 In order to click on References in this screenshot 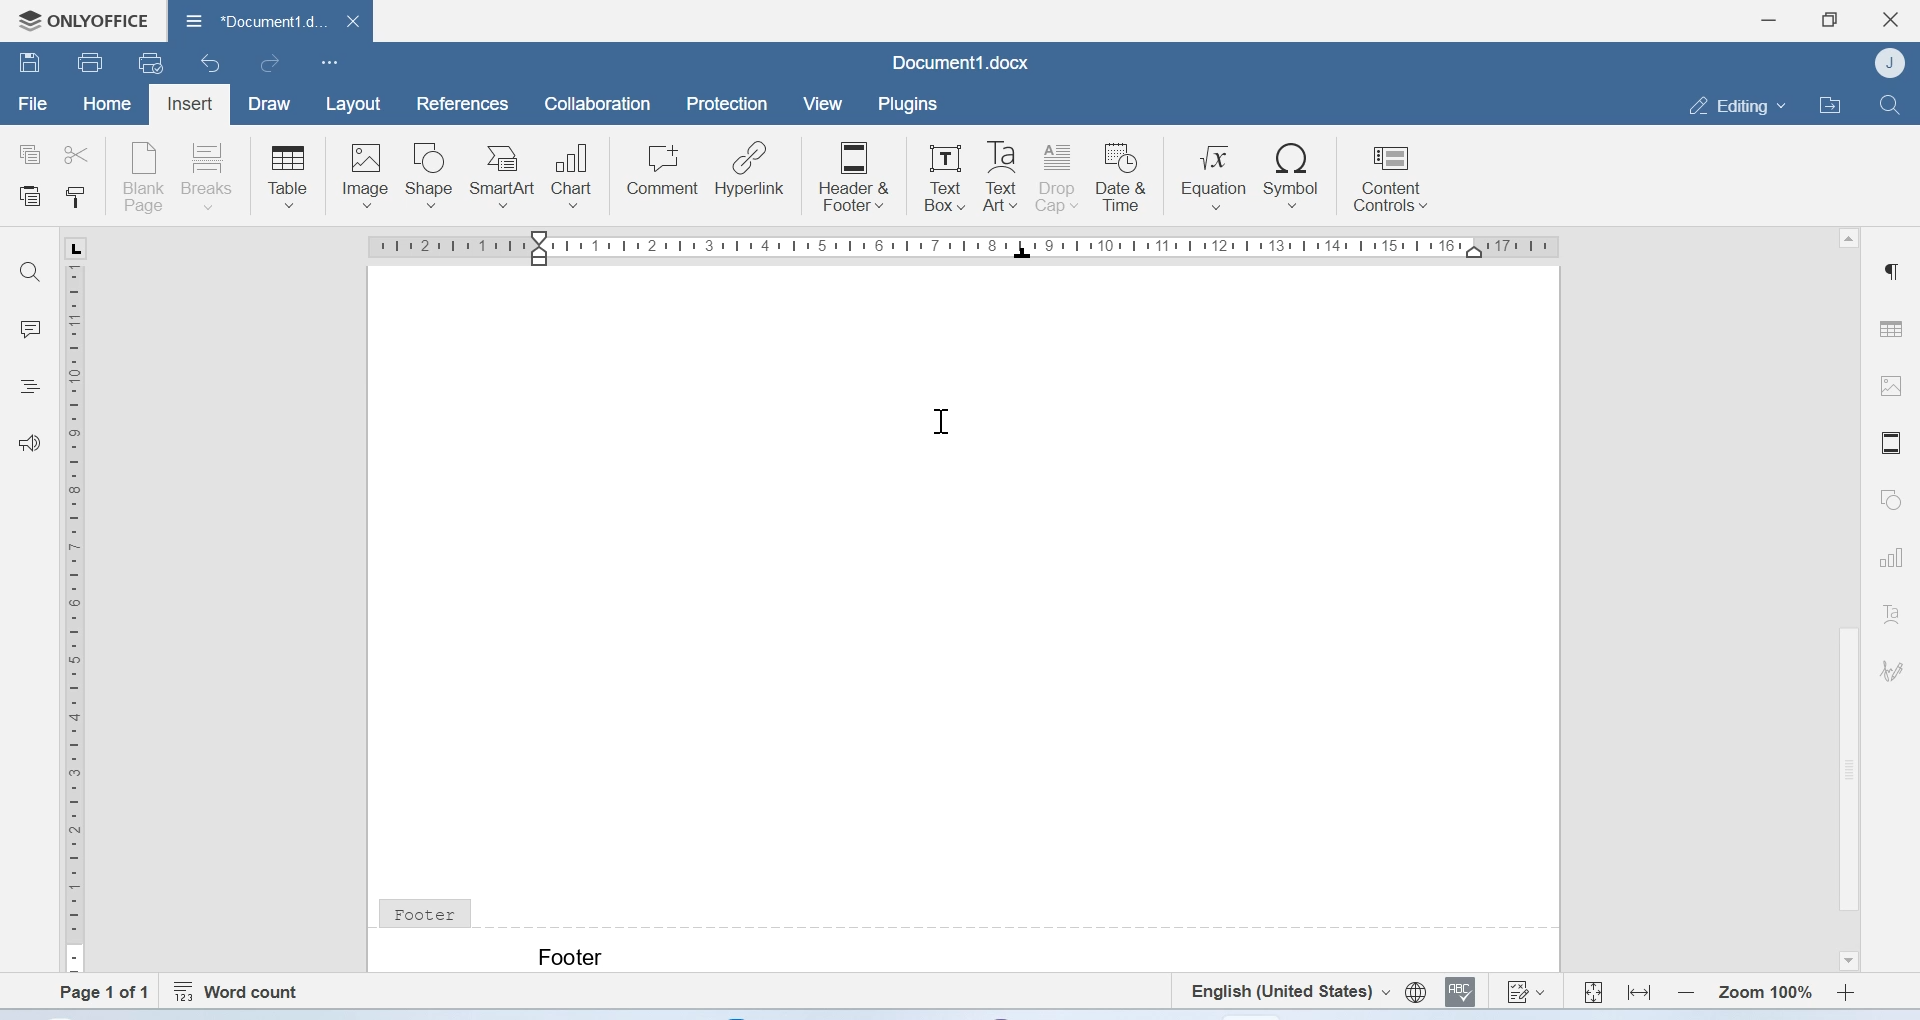, I will do `click(459, 103)`.